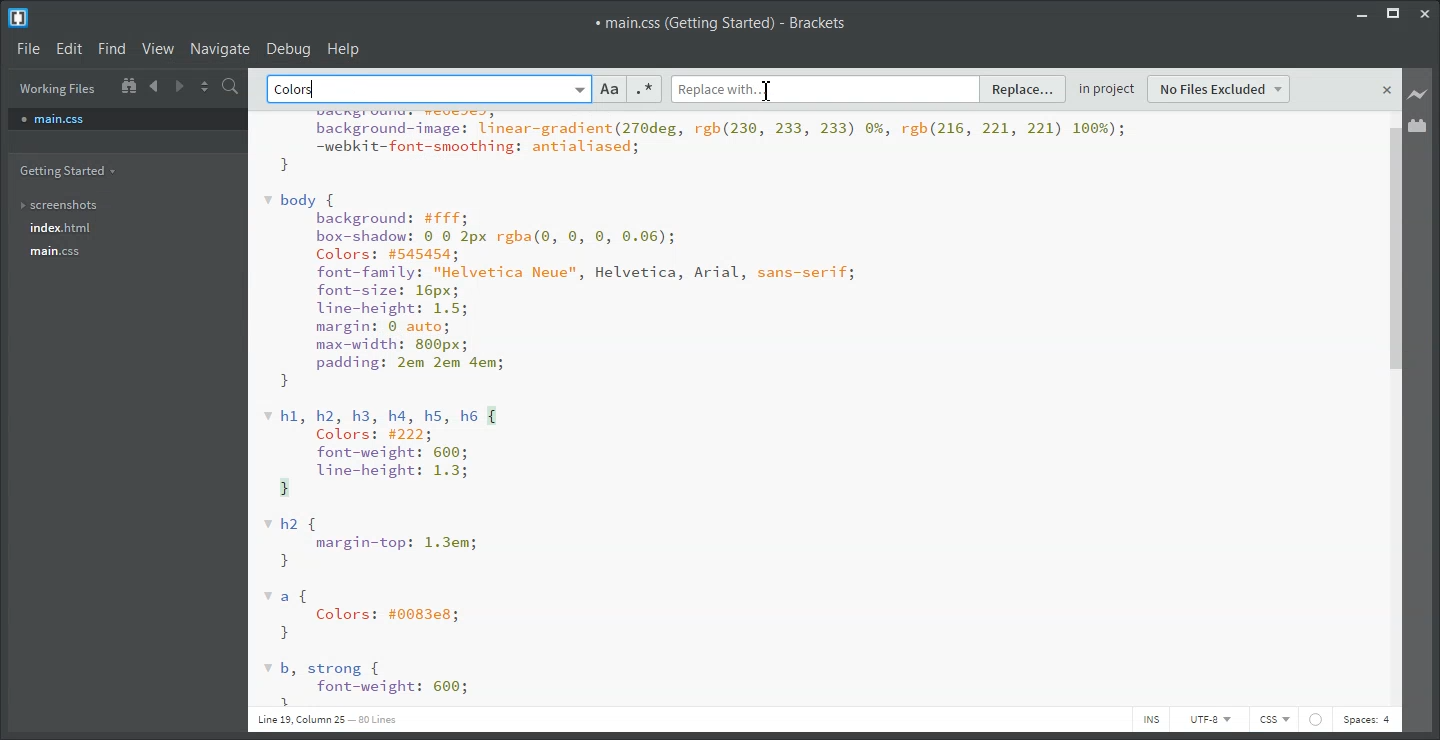 This screenshot has width=1440, height=740. What do you see at coordinates (1427, 13) in the screenshot?
I see `Close` at bounding box center [1427, 13].